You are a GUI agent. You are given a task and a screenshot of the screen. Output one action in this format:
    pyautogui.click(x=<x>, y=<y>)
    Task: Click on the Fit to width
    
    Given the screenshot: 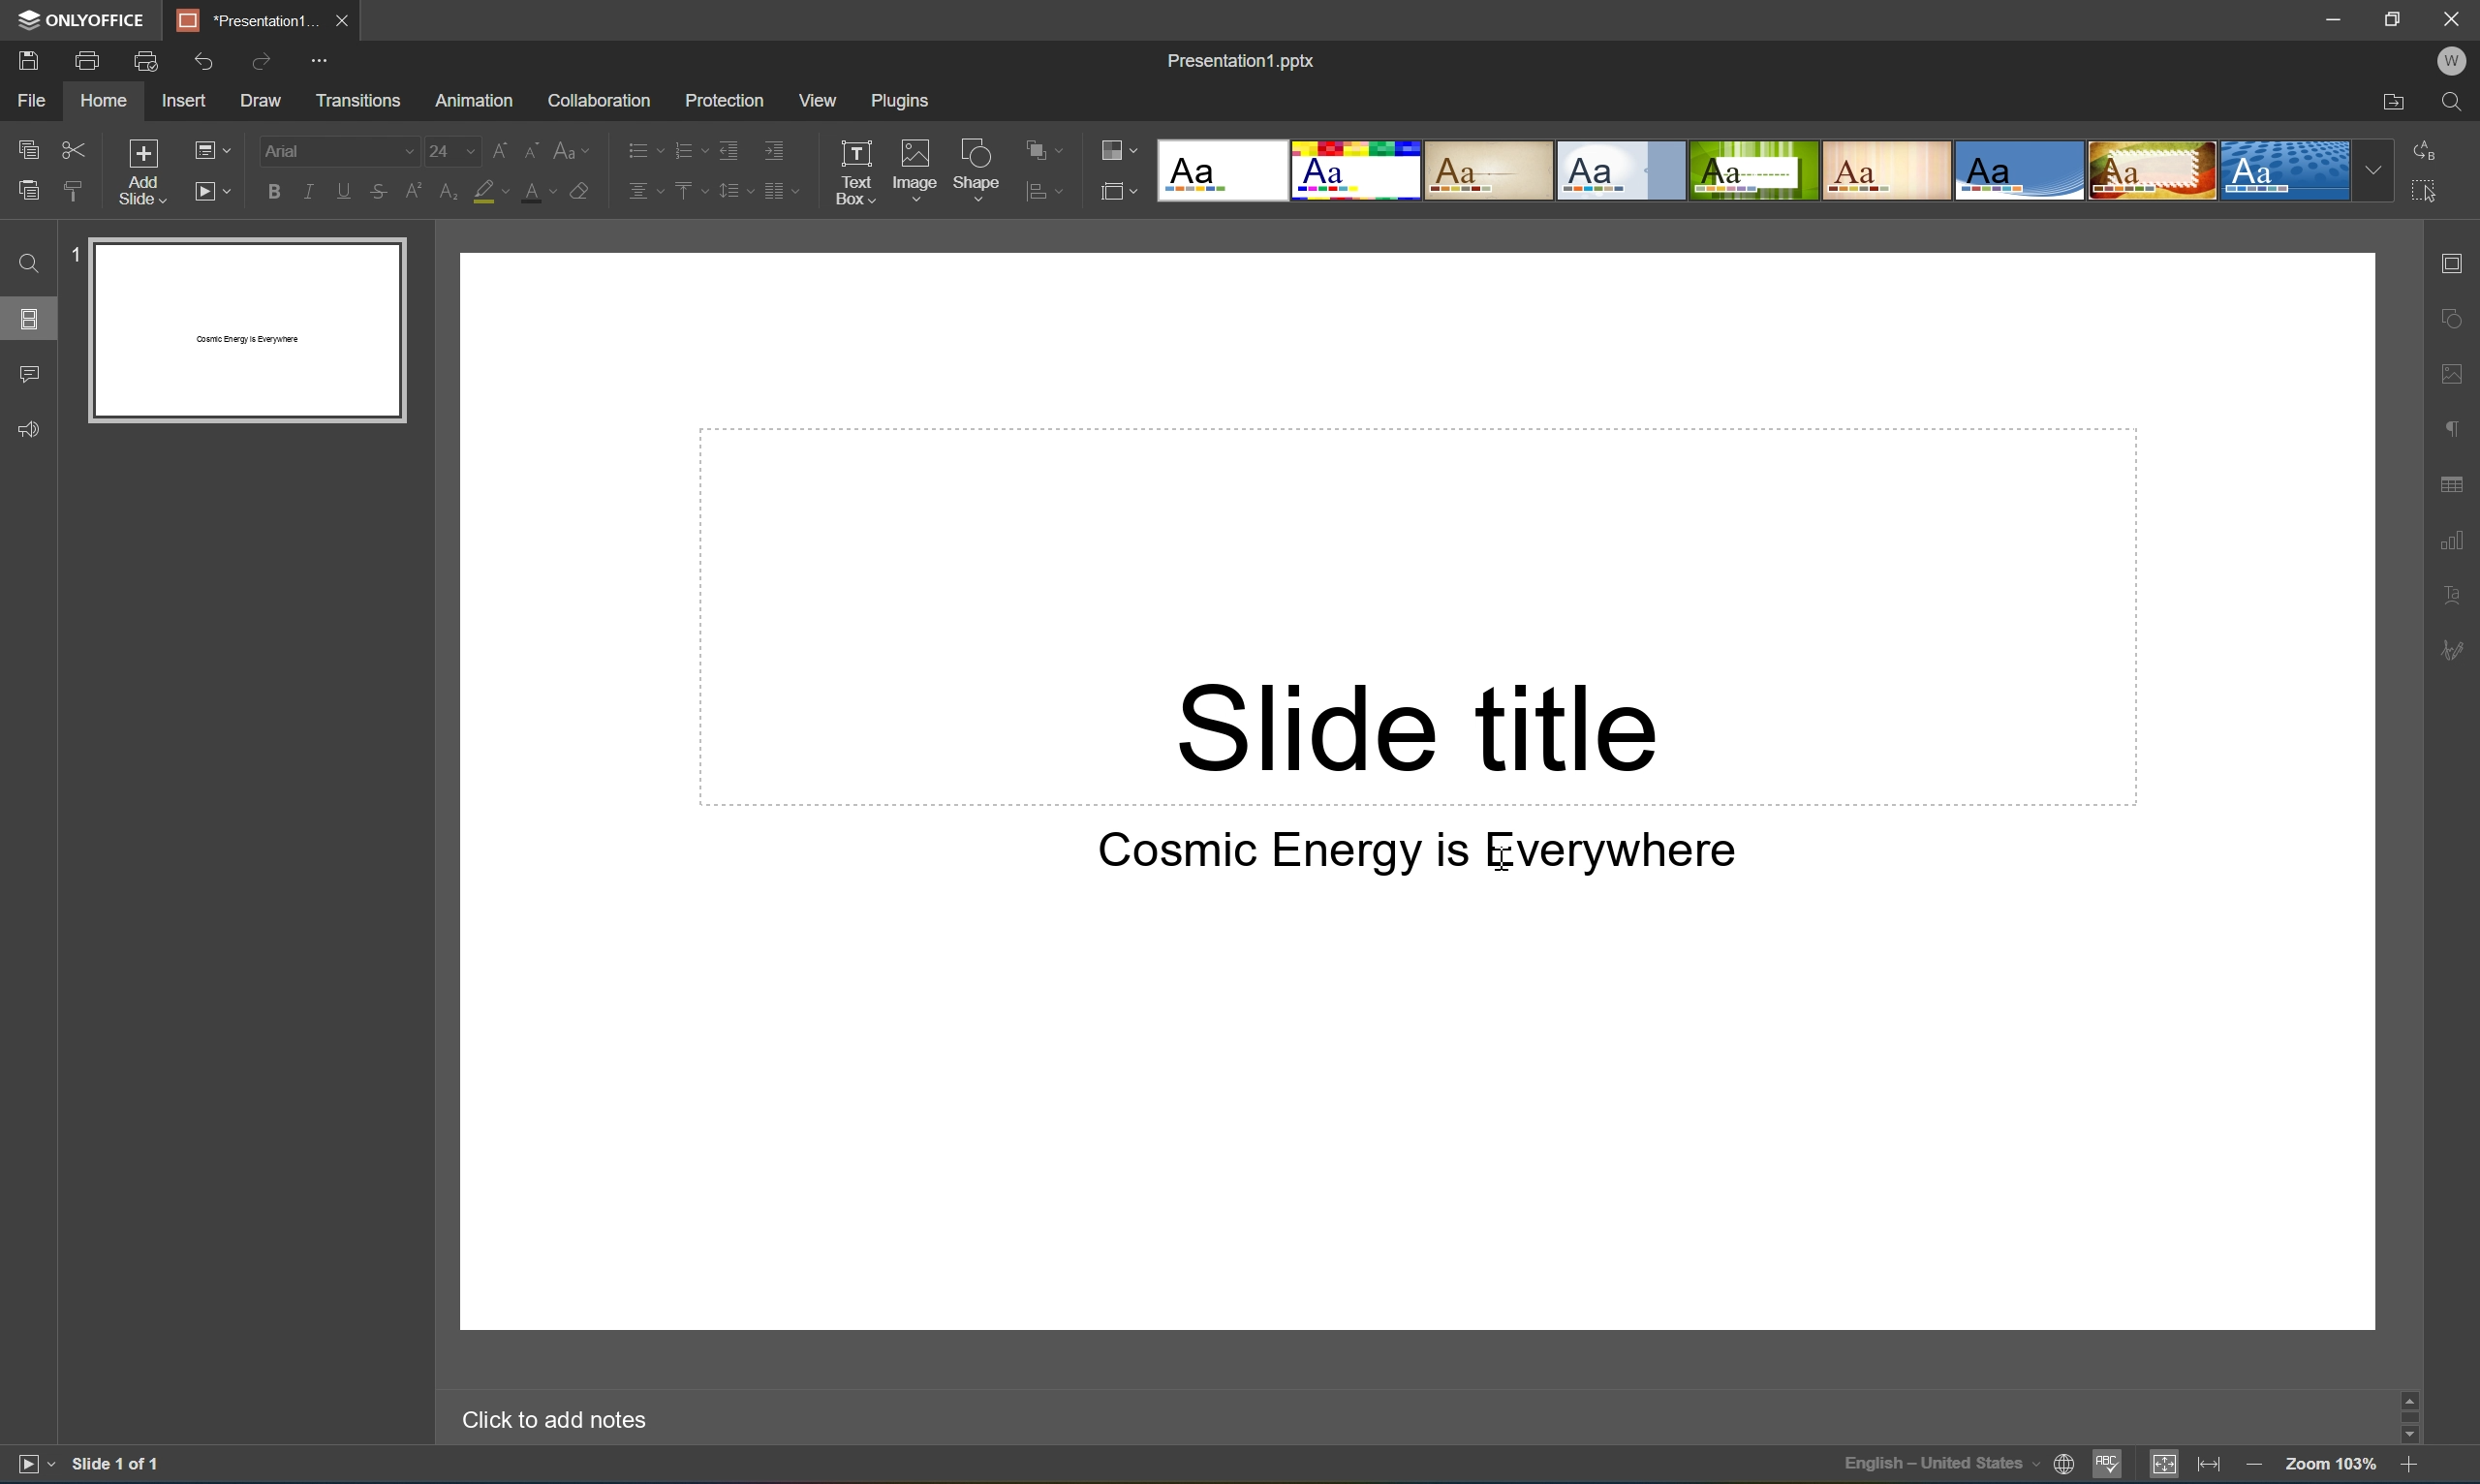 What is the action you would take?
    pyautogui.click(x=2209, y=1469)
    